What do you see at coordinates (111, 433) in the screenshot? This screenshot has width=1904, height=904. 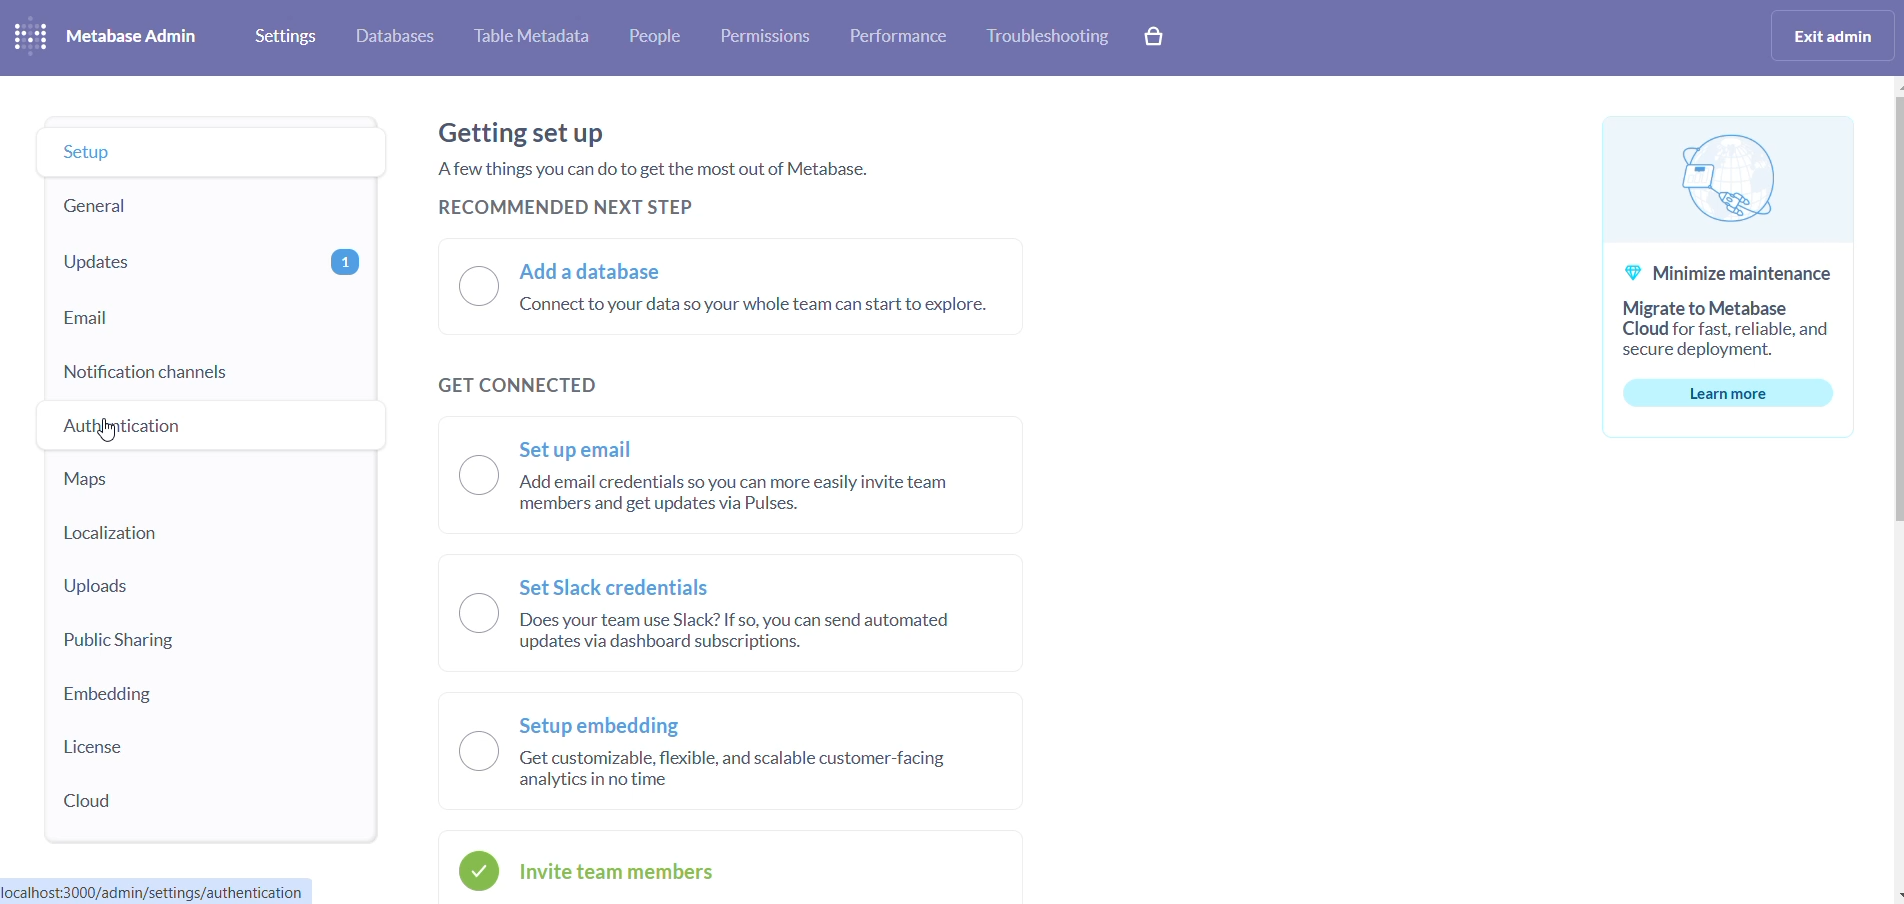 I see `cursor` at bounding box center [111, 433].